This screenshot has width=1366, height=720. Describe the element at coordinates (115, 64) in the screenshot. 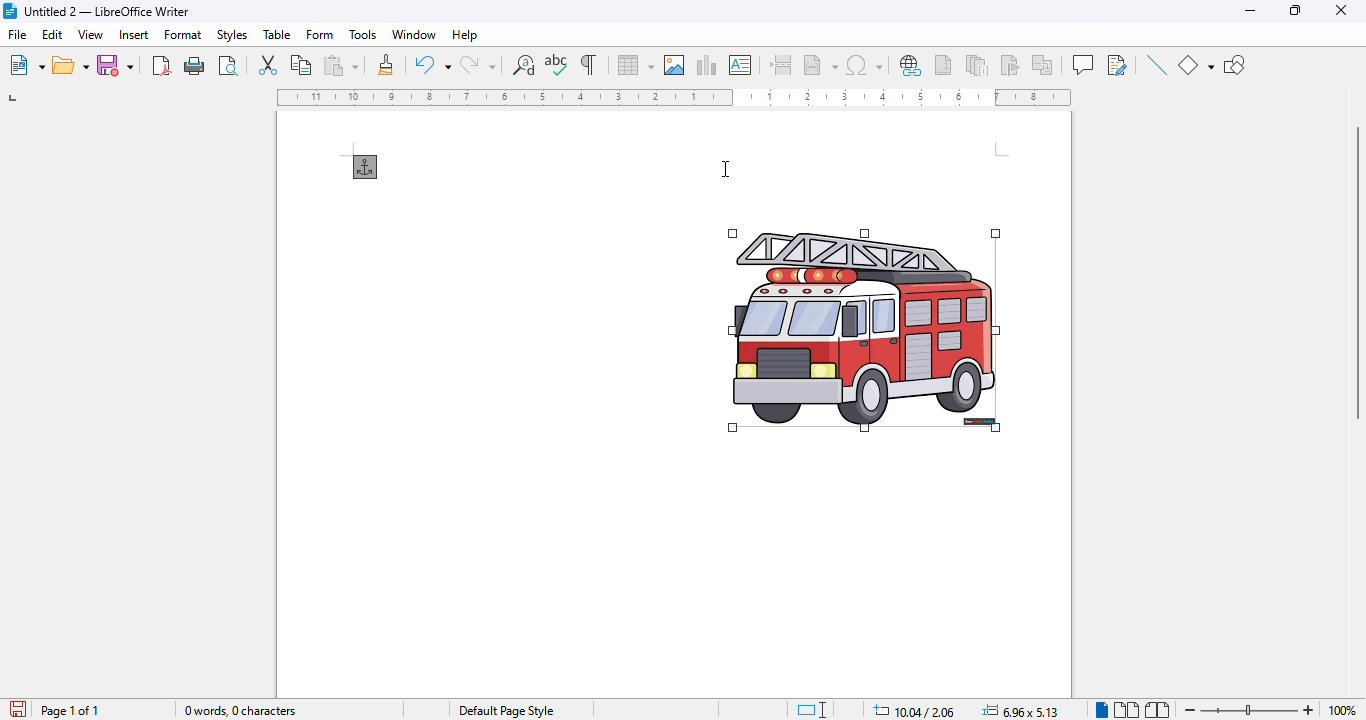

I see `save` at that location.